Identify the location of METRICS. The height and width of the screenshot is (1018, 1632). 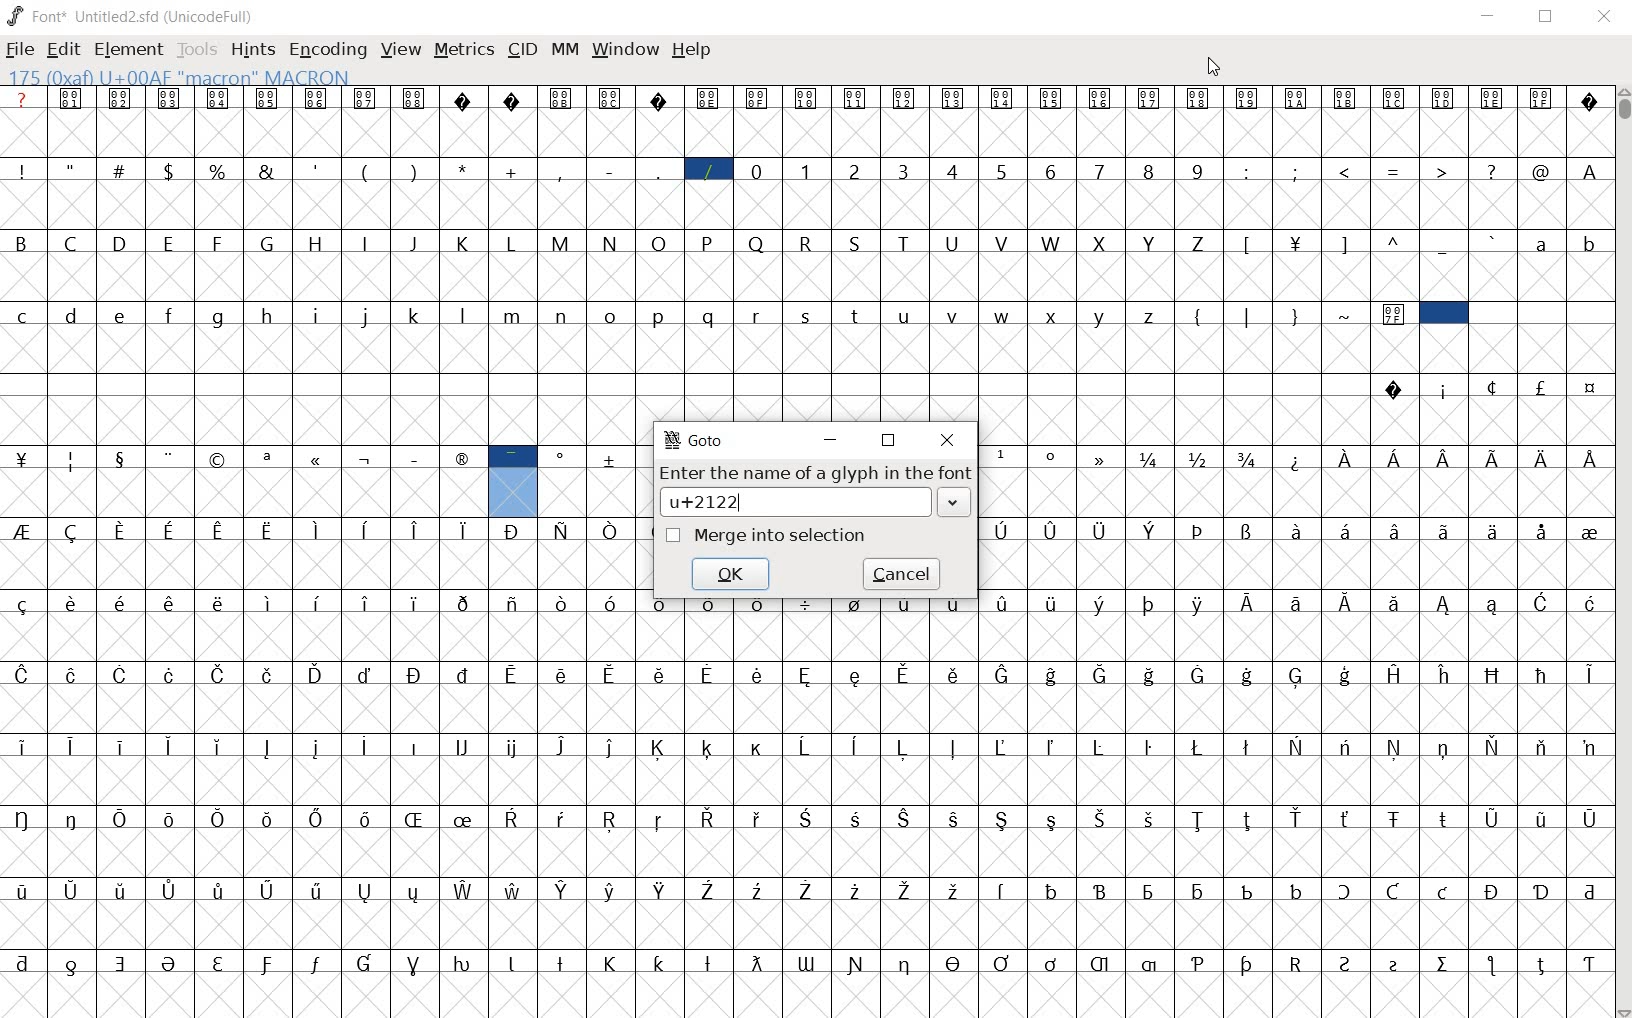
(463, 52).